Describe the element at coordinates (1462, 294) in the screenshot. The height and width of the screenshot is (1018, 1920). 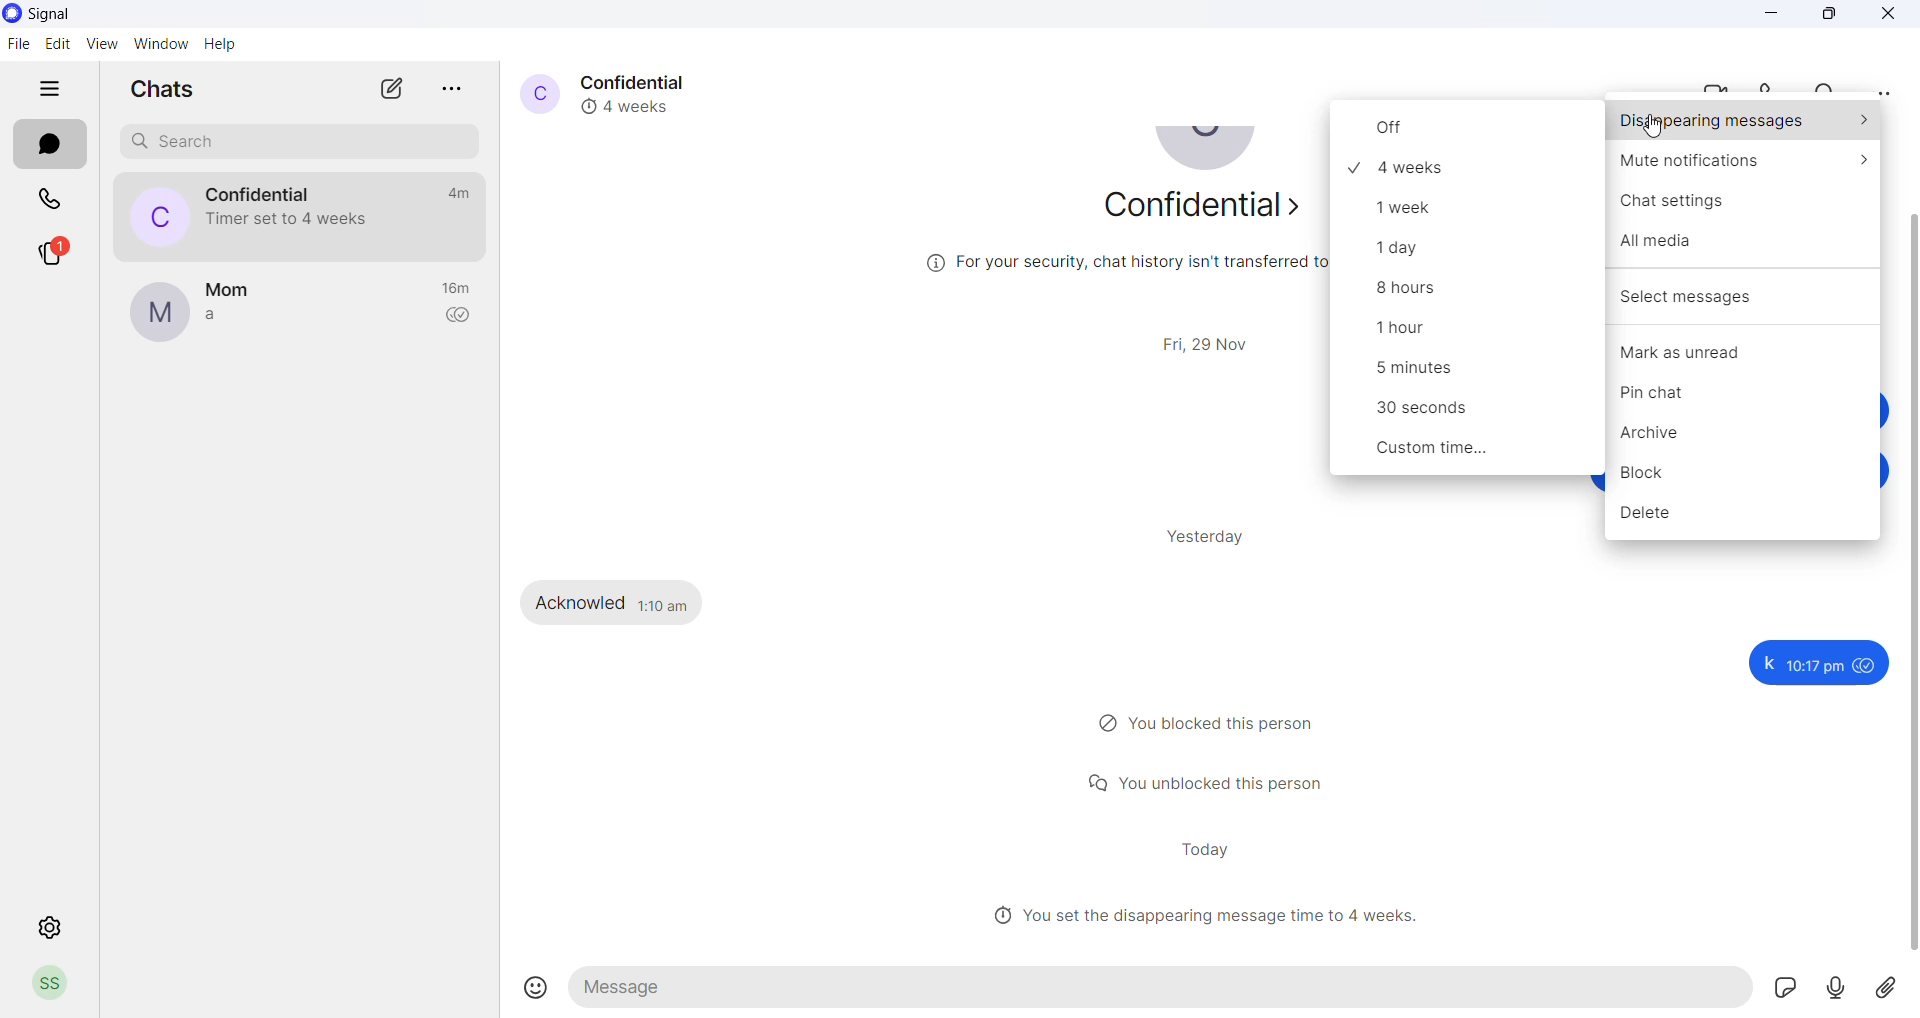
I see `disappearing messages timeframe` at that location.